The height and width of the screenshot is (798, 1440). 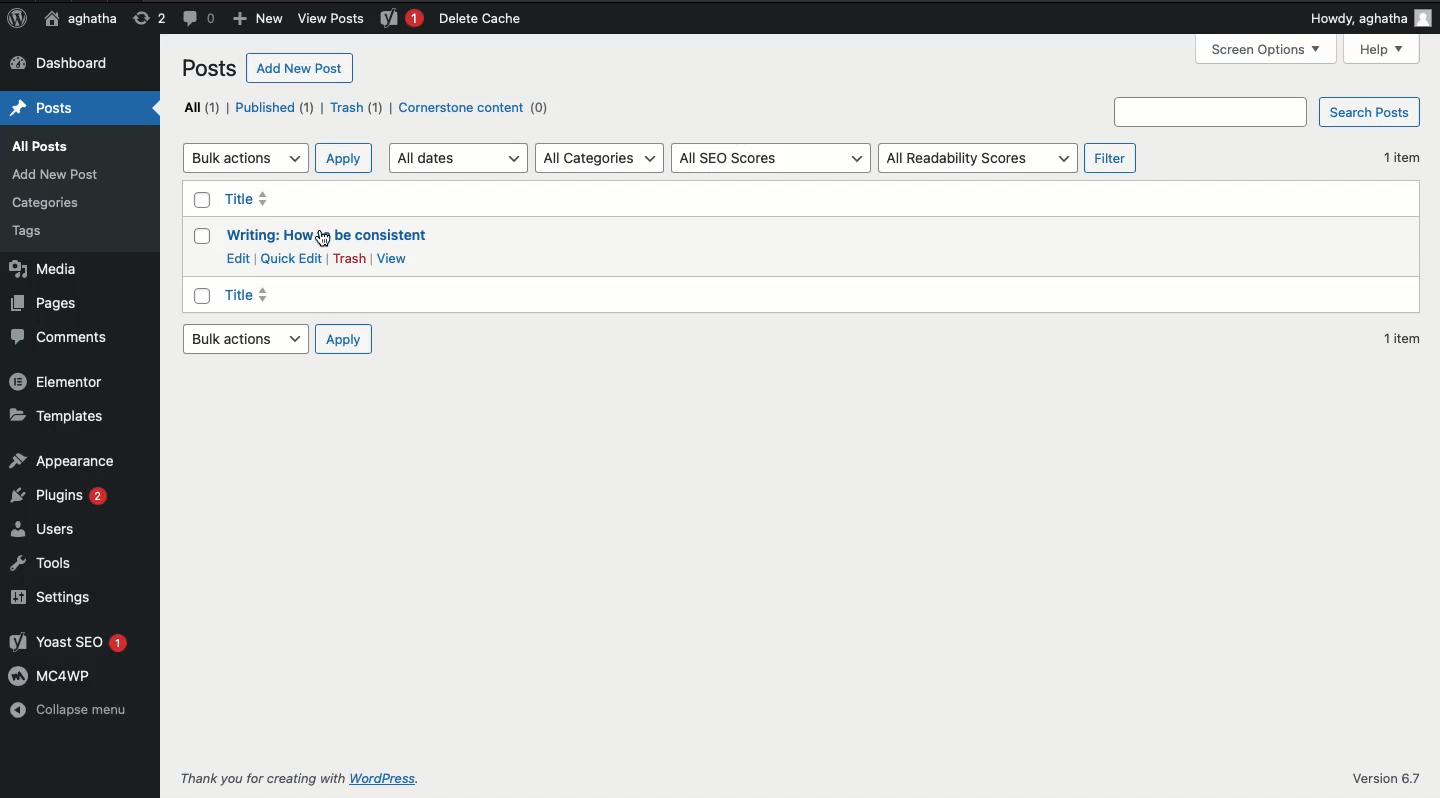 I want to click on wmcawp, so click(x=58, y=678).